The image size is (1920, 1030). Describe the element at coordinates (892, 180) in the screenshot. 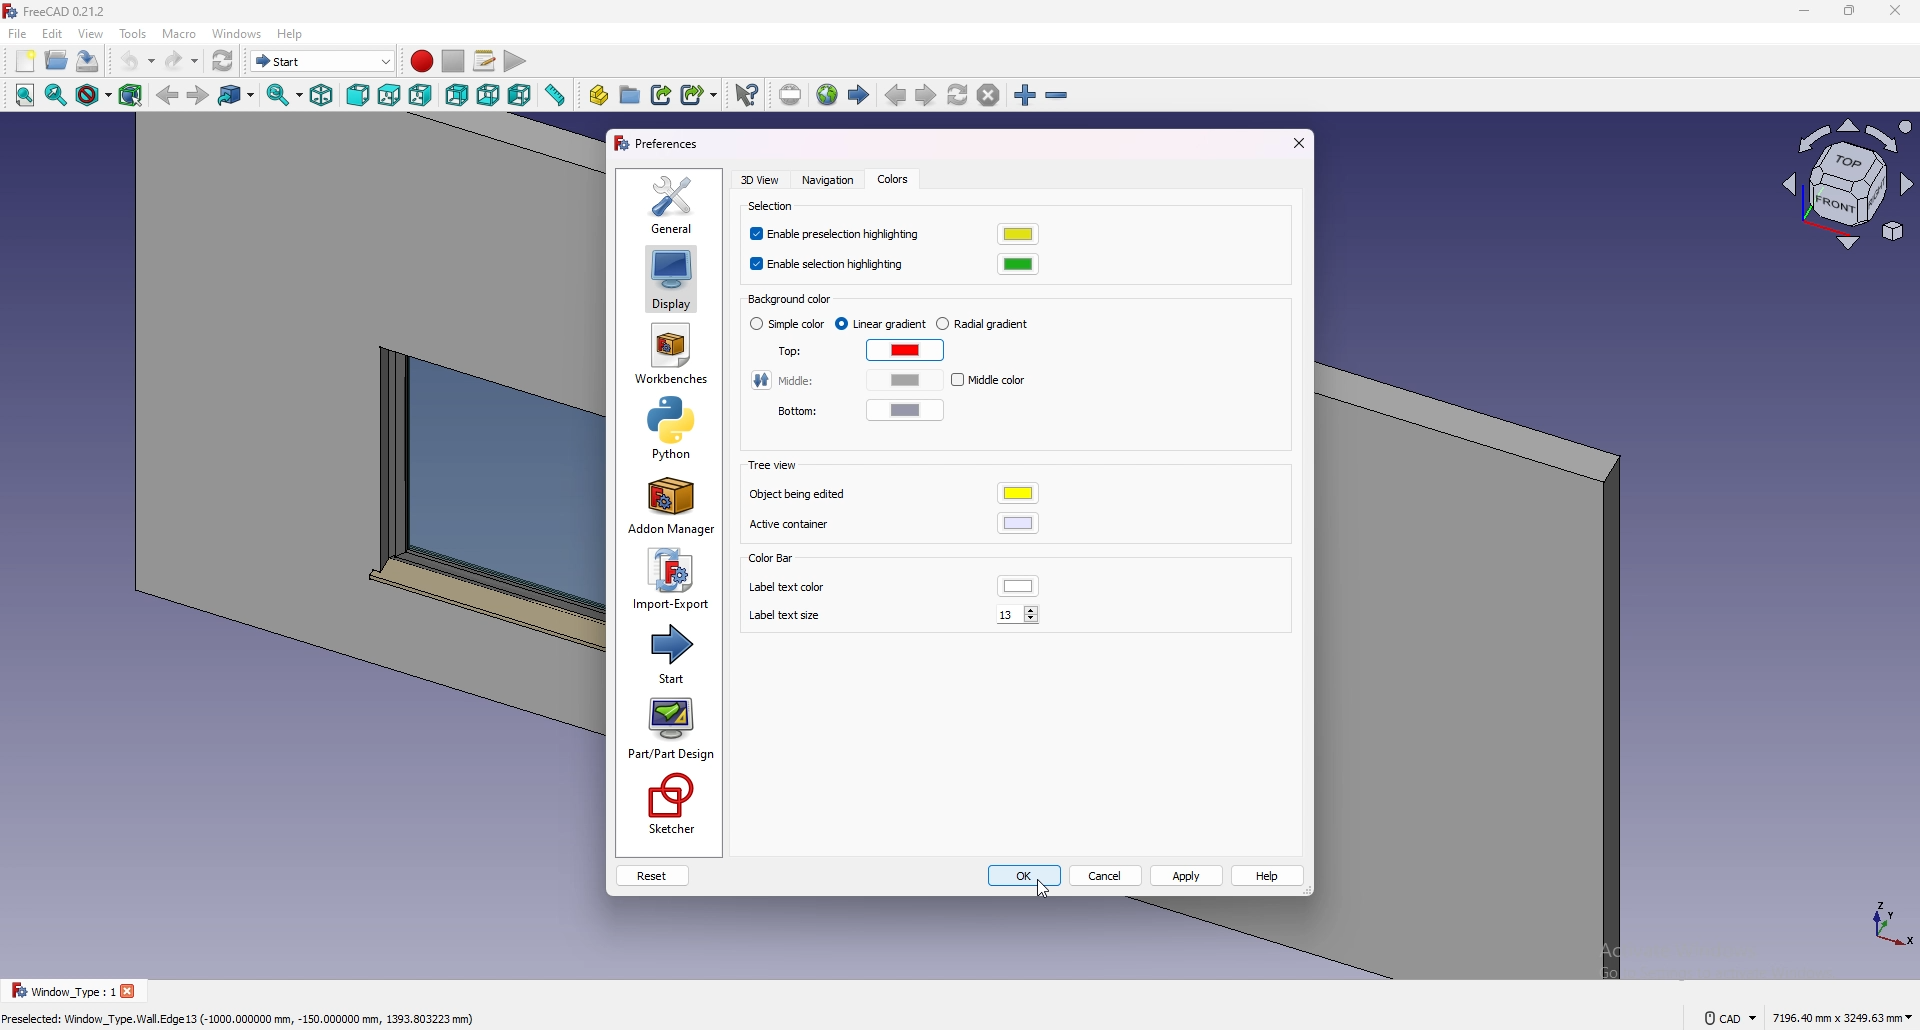

I see `colors` at that location.